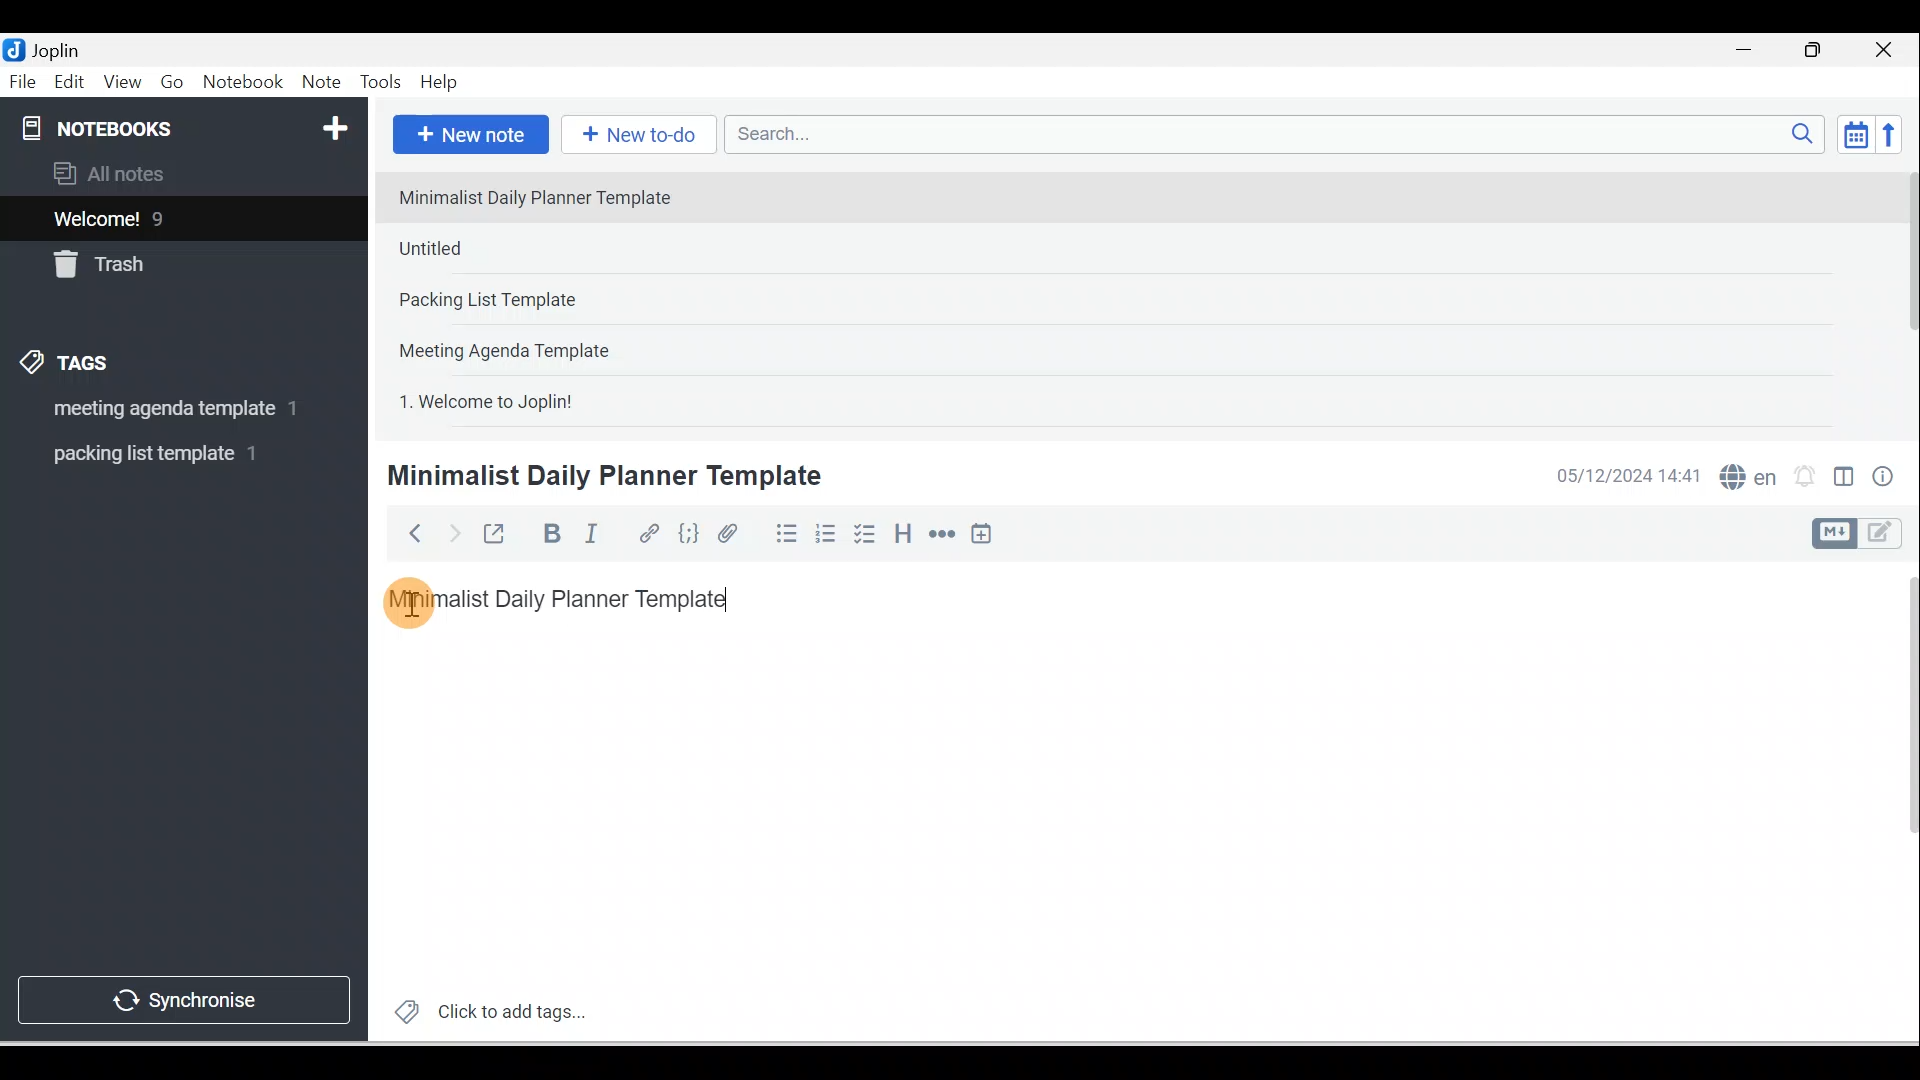 The image size is (1920, 1080). Describe the element at coordinates (826, 533) in the screenshot. I see `Numbered list` at that location.